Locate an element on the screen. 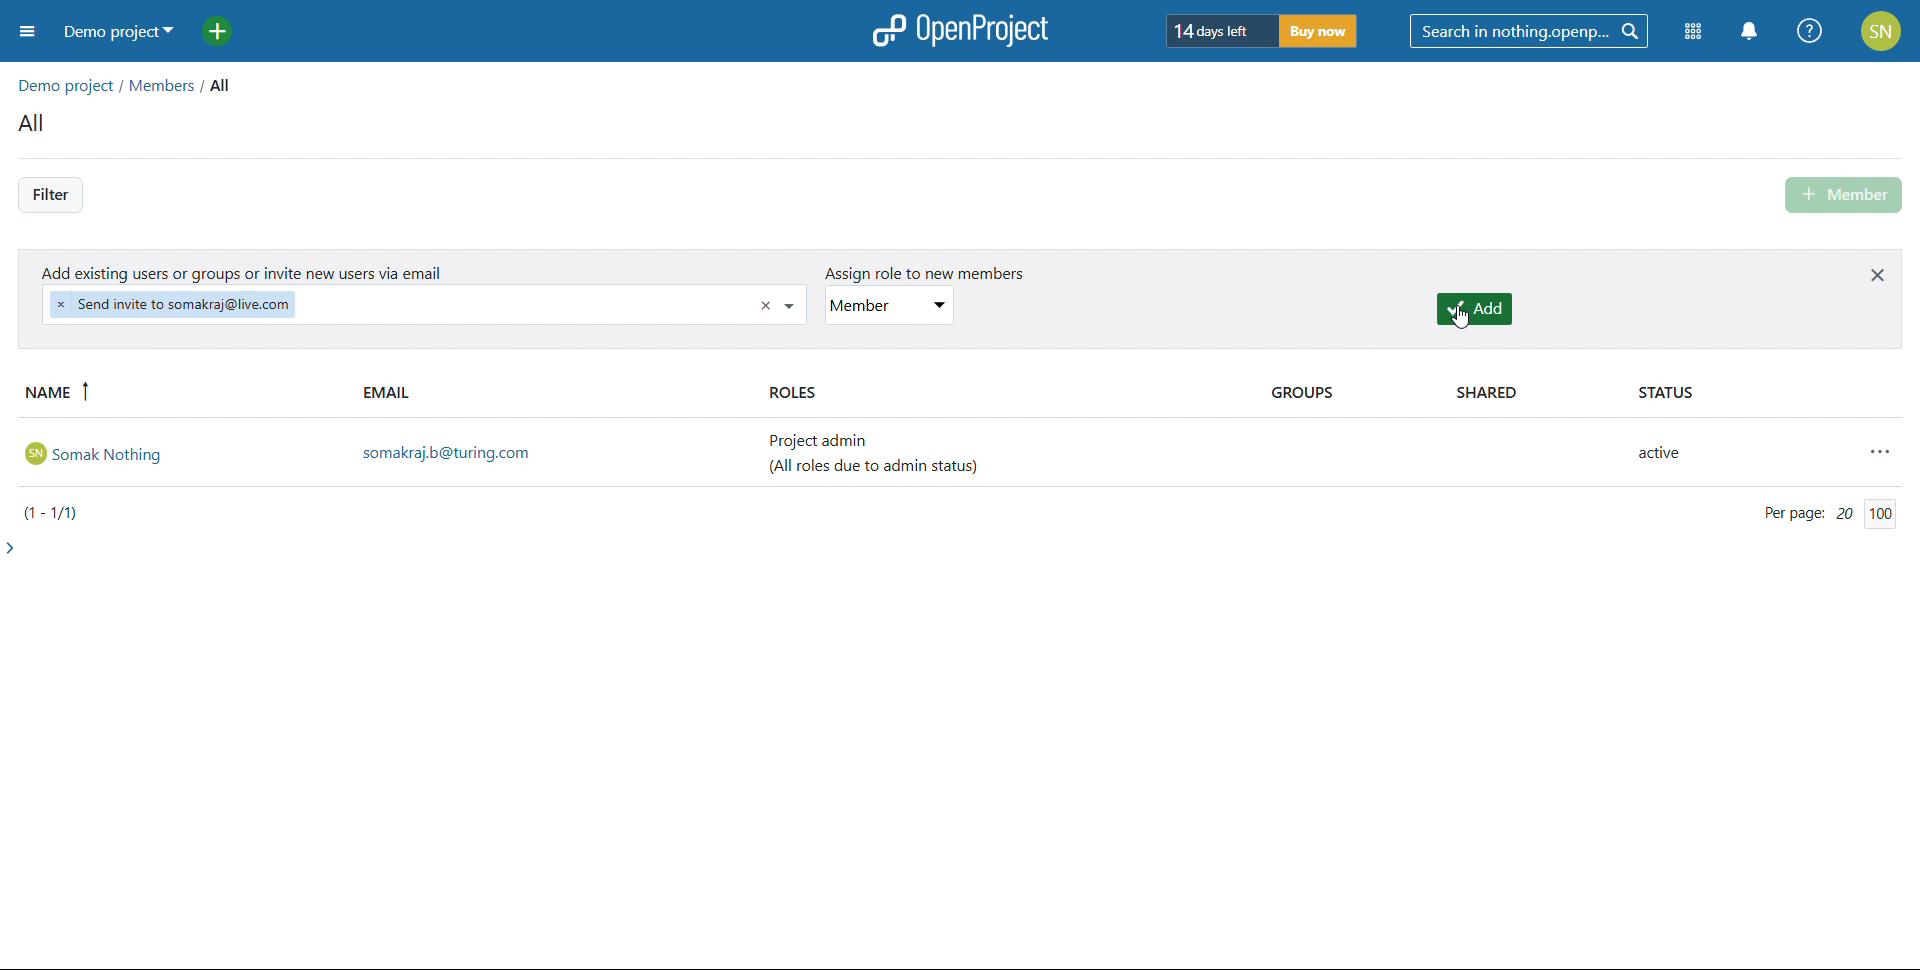 This screenshot has width=1920, height=970. sort by name is located at coordinates (184, 393).